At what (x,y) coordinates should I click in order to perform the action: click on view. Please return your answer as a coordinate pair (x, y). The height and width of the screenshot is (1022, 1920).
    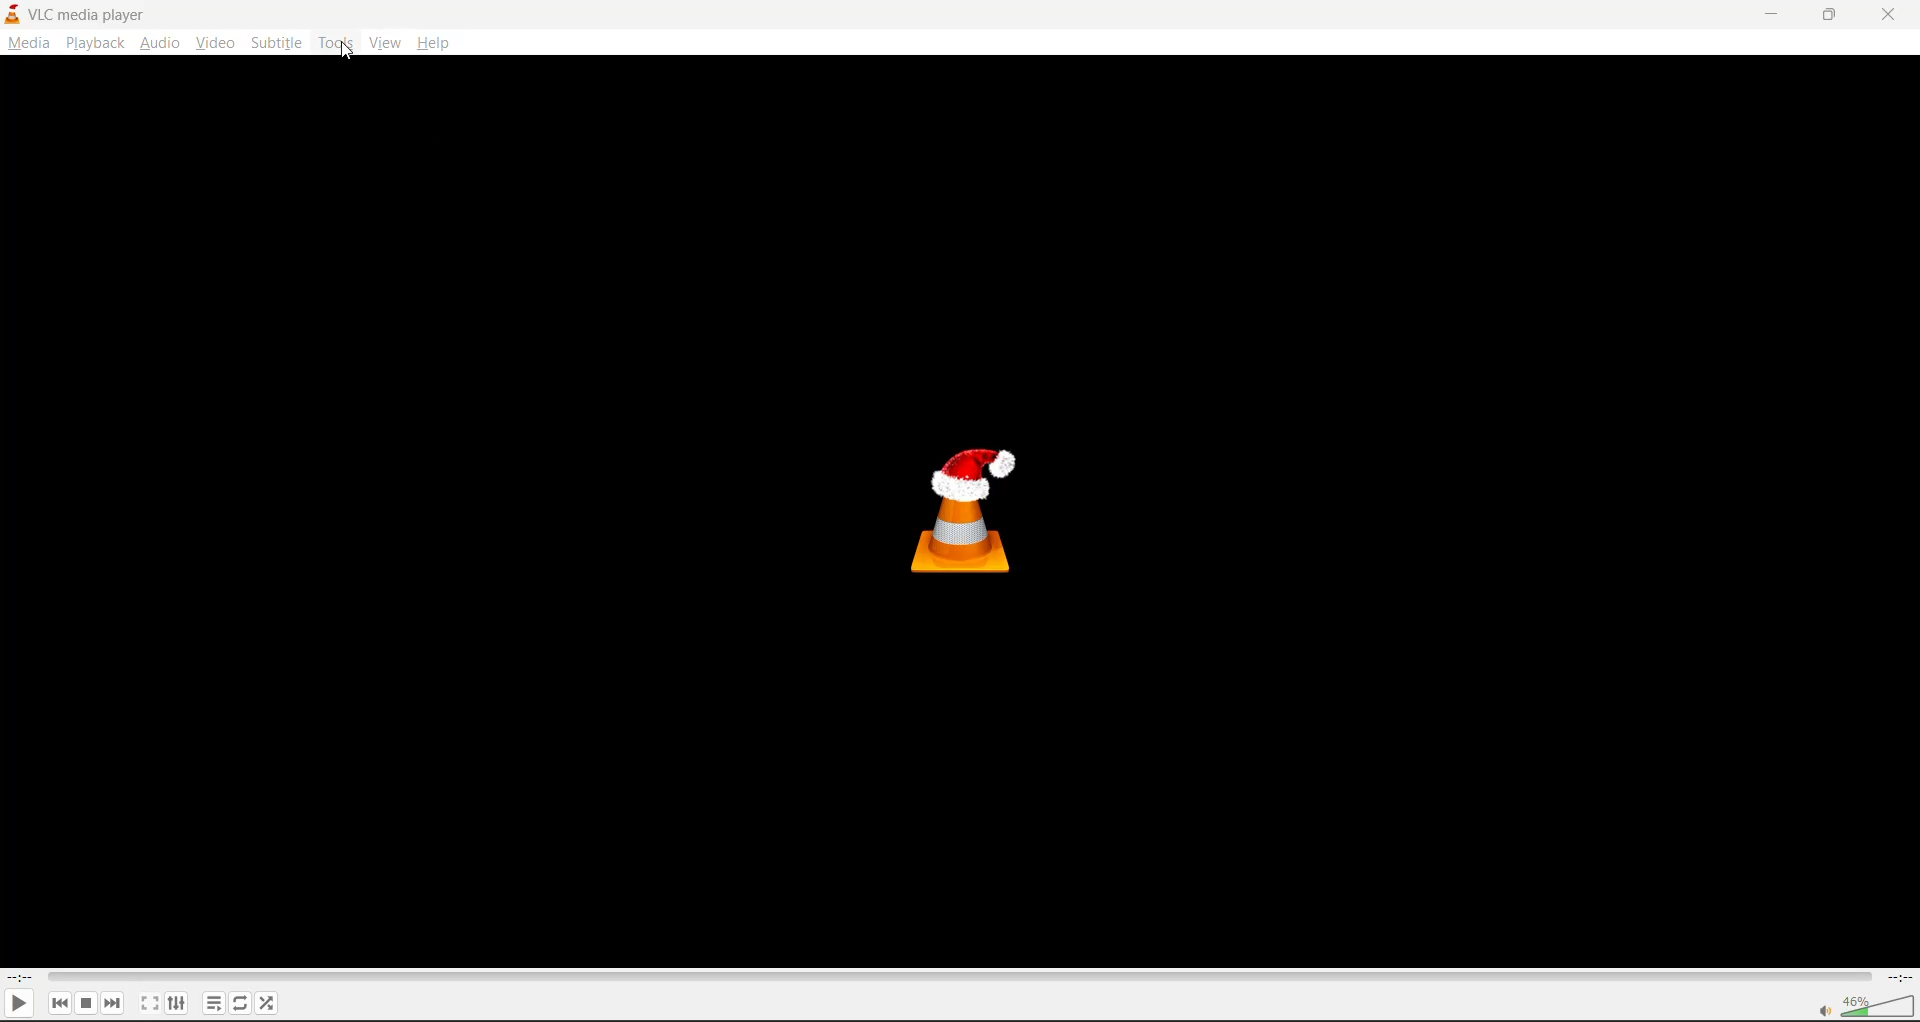
    Looking at the image, I should click on (385, 43).